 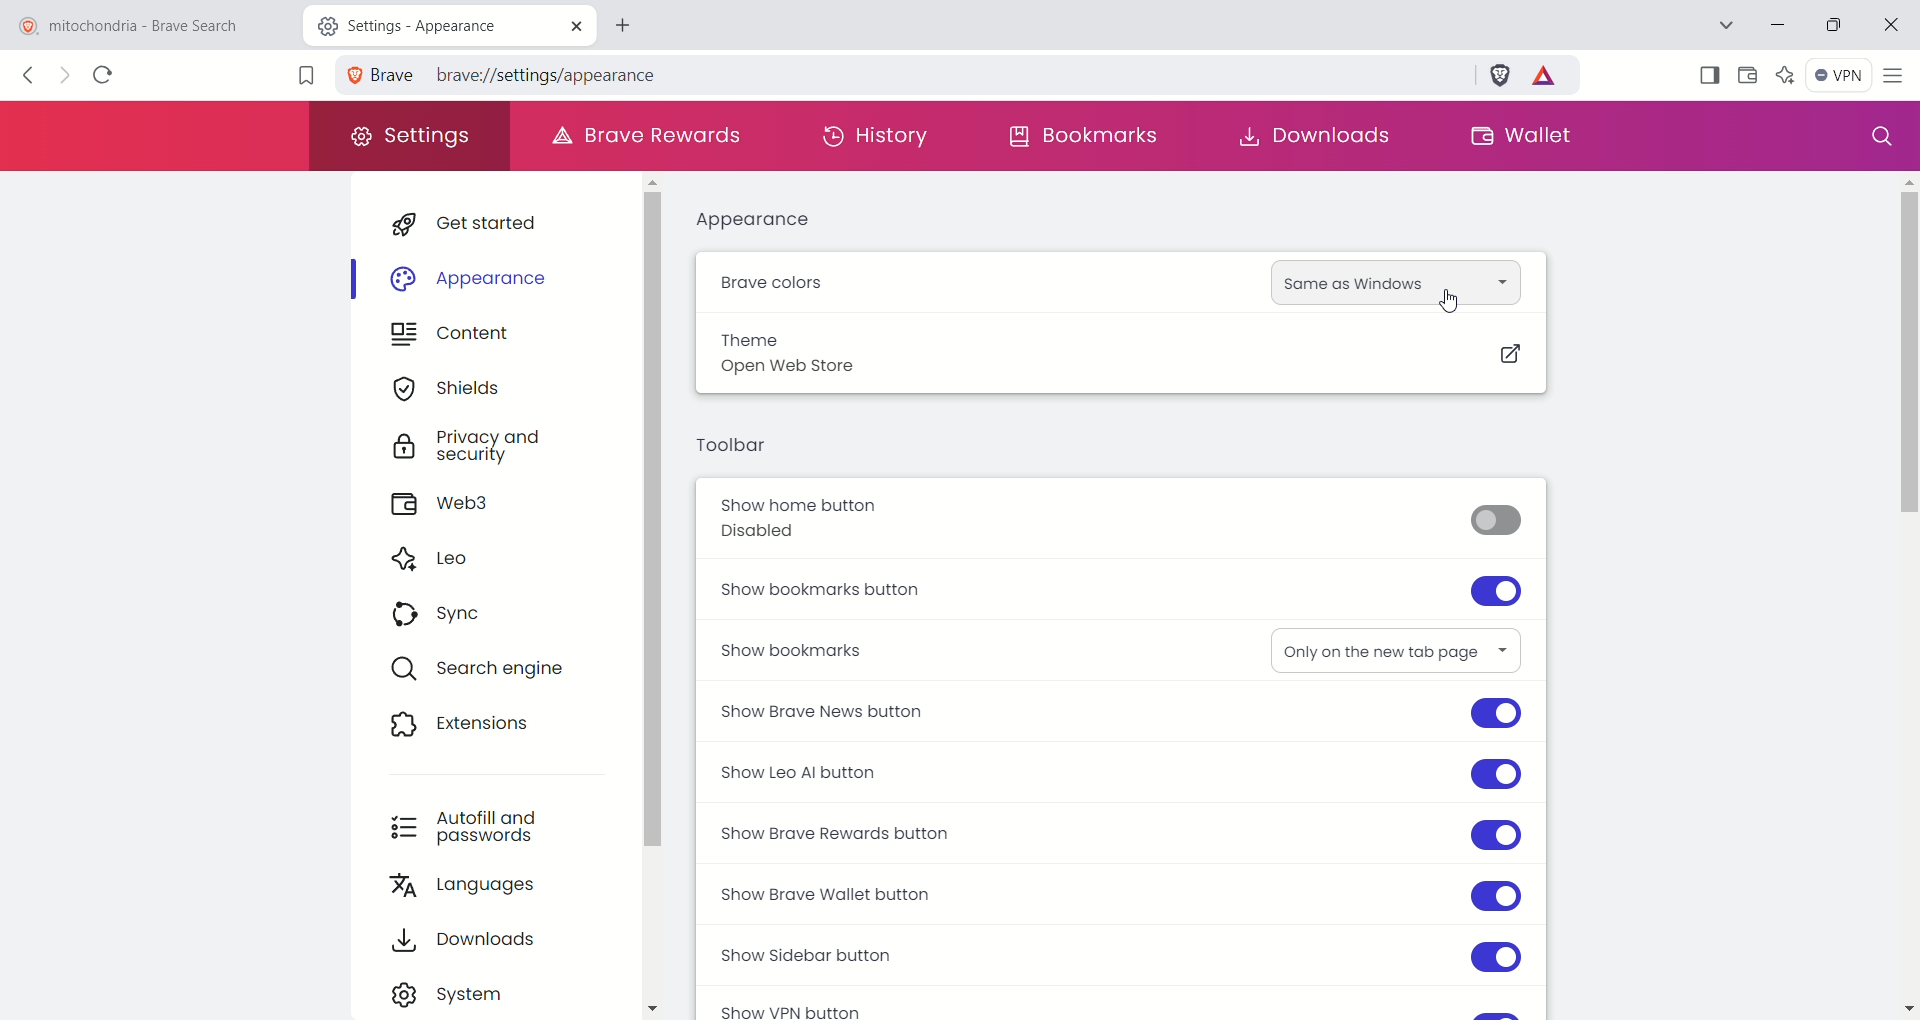 What do you see at coordinates (501, 671) in the screenshot?
I see `search engine` at bounding box center [501, 671].